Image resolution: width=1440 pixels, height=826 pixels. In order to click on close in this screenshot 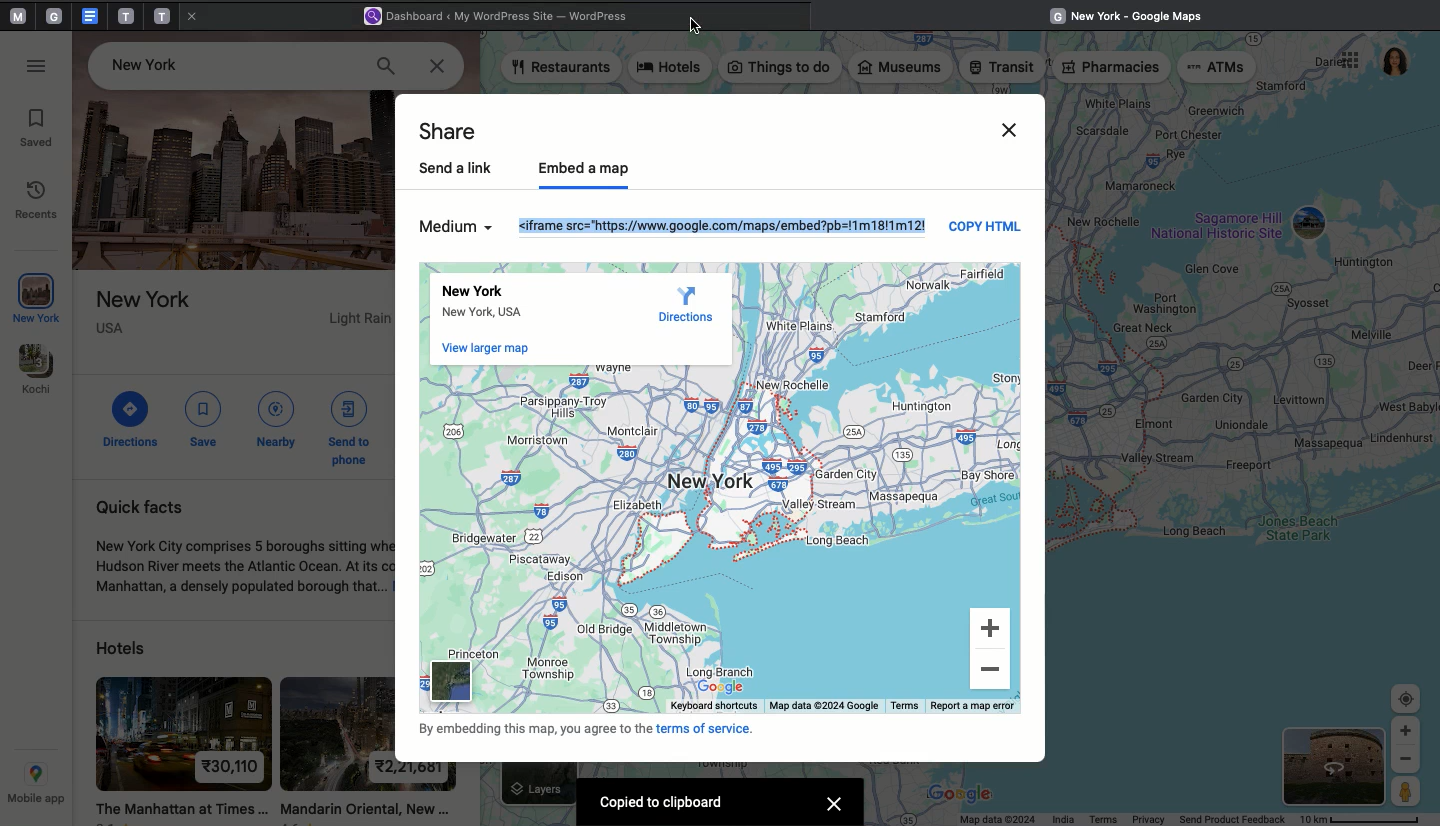, I will do `click(833, 804)`.